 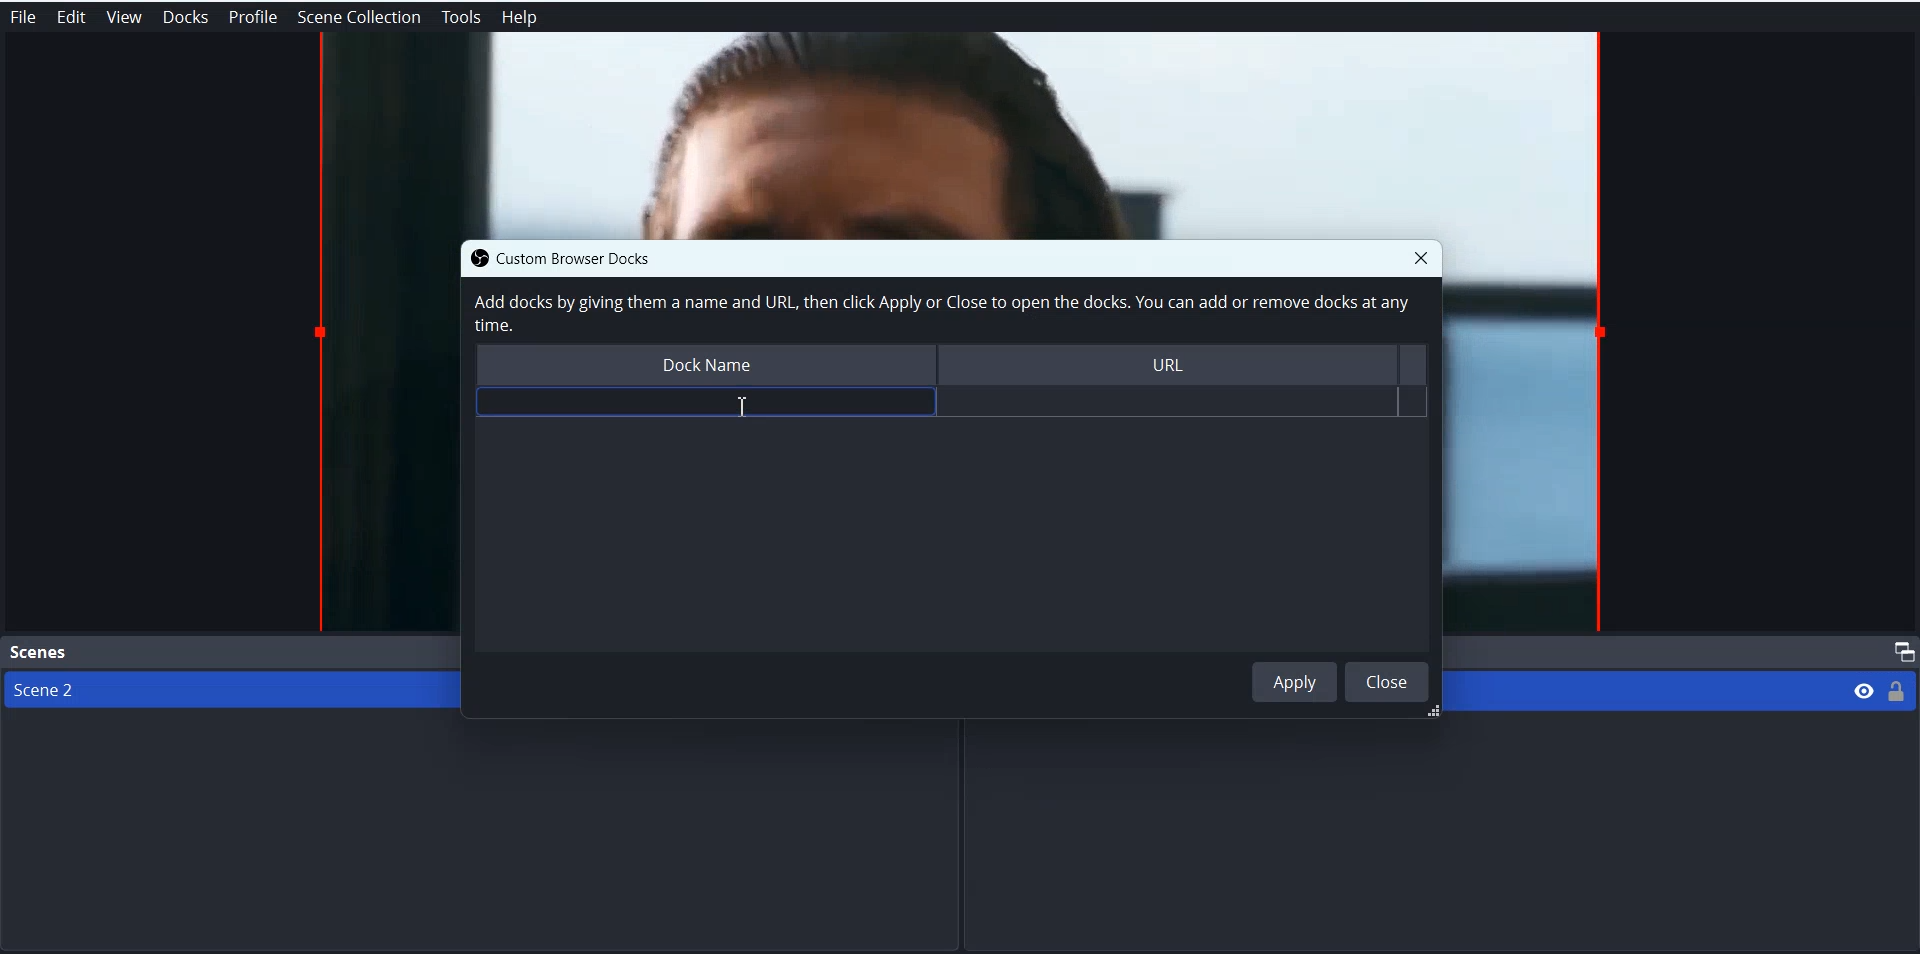 I want to click on OBS logo, so click(x=474, y=258).